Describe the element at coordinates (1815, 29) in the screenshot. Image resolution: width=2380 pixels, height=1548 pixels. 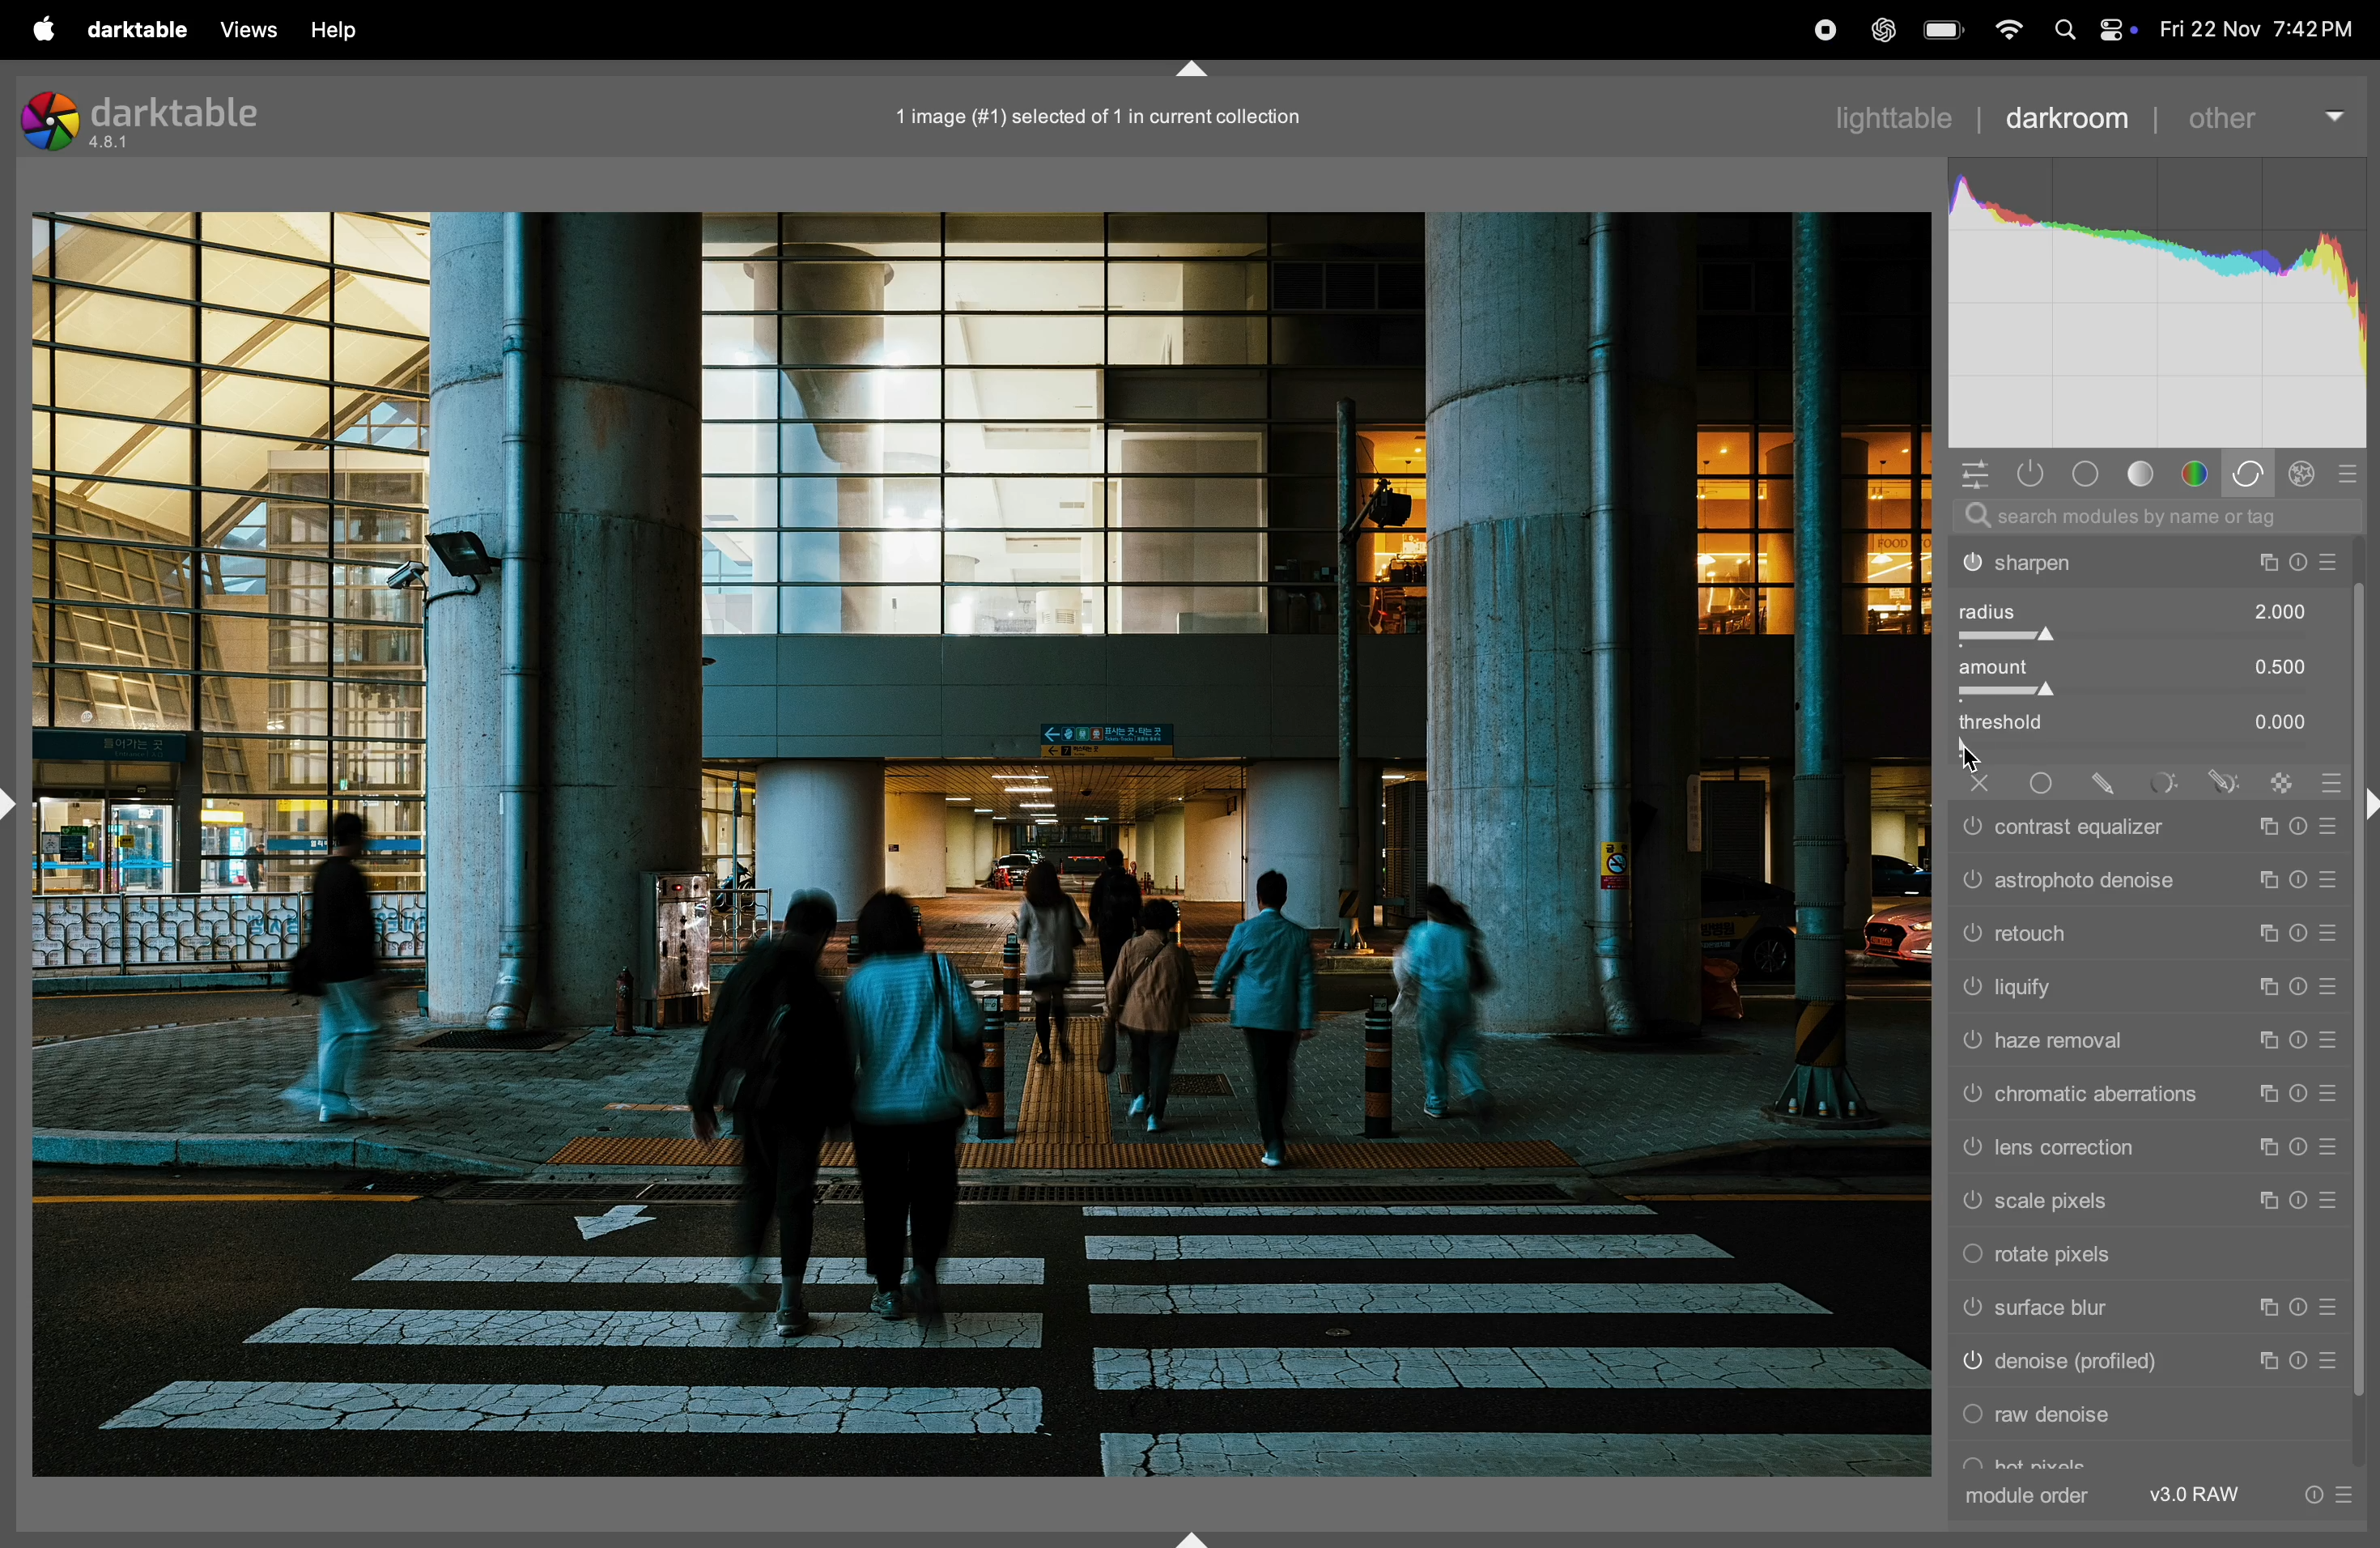
I see `record` at that location.